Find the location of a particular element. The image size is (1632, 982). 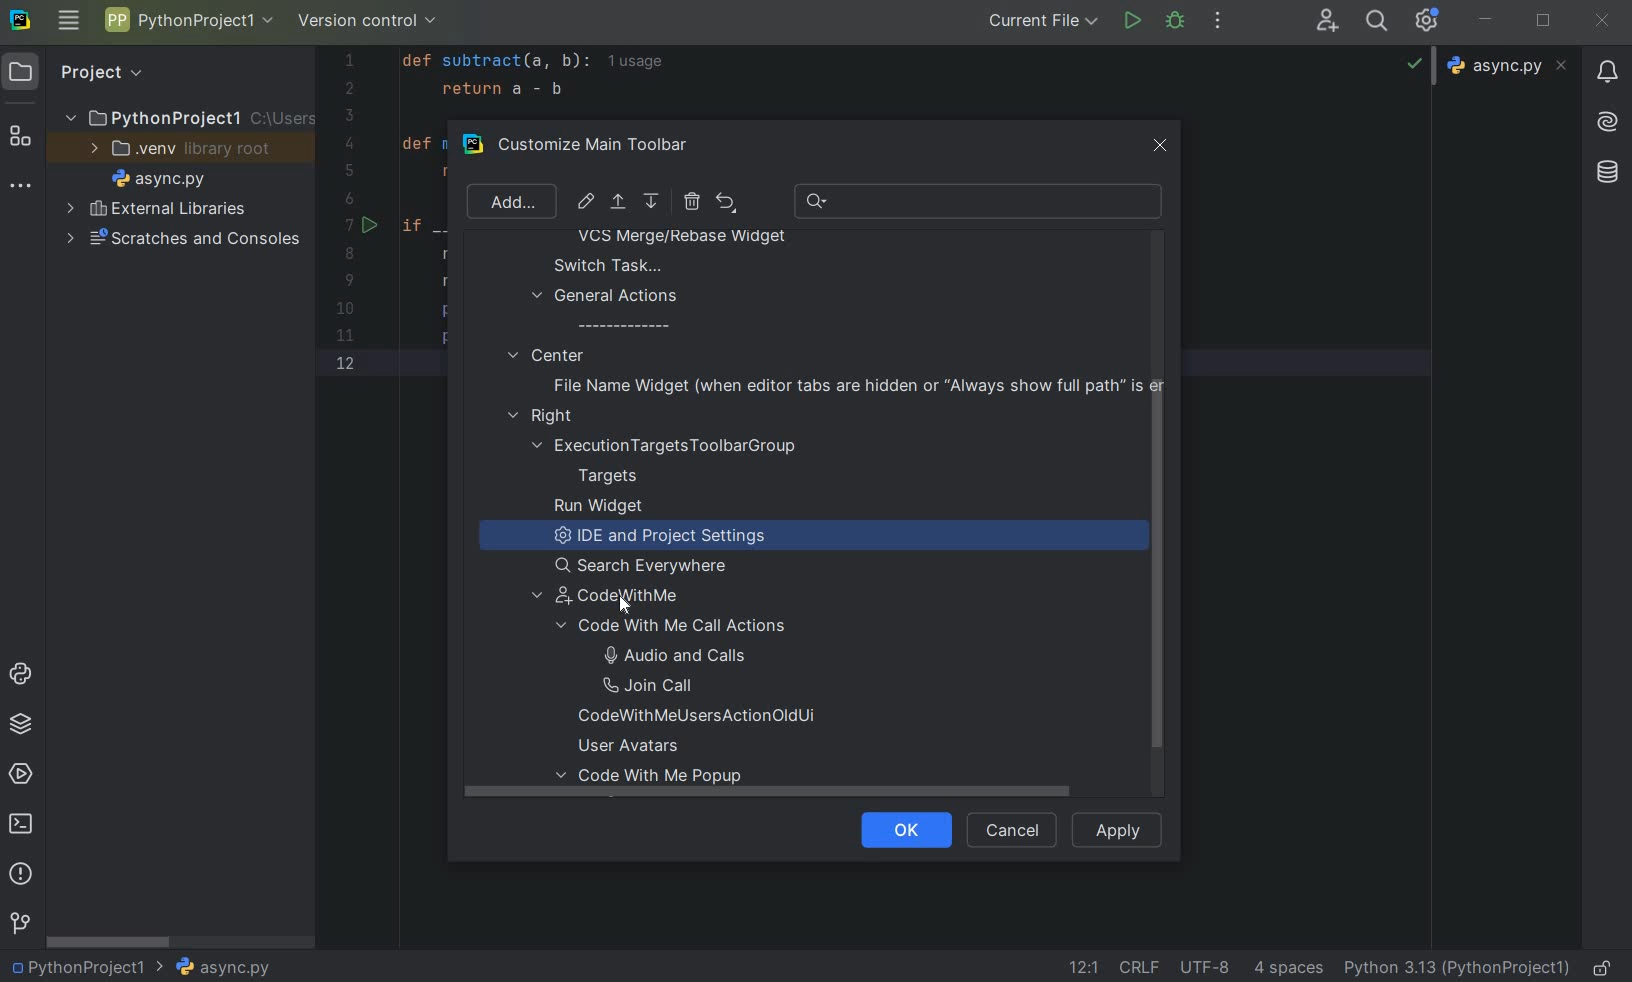

codewithmeusersactionolduni is located at coordinates (697, 718).